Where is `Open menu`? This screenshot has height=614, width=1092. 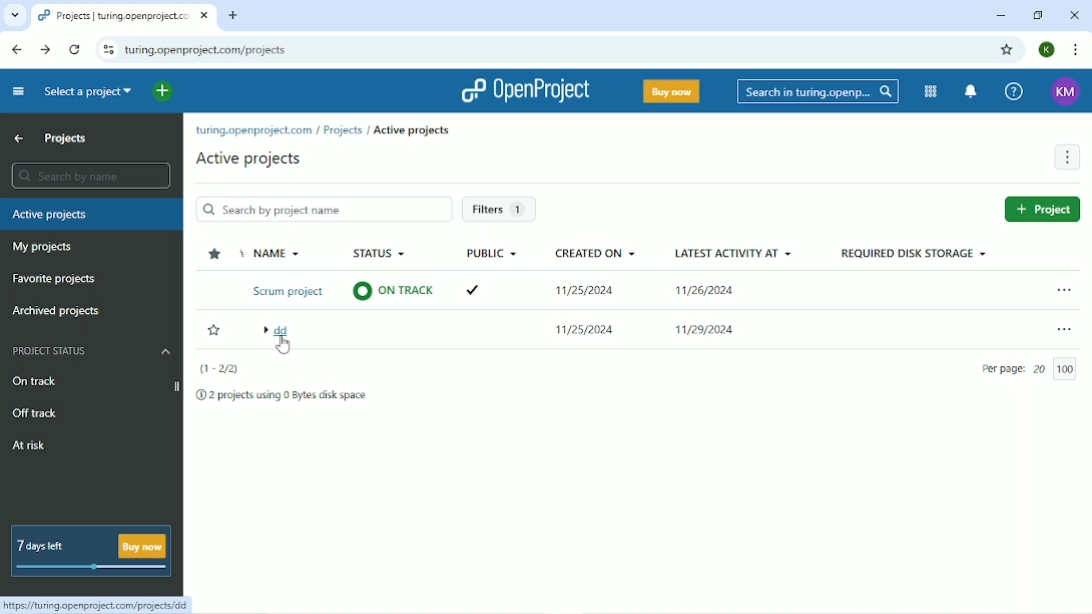
Open menu is located at coordinates (1065, 329).